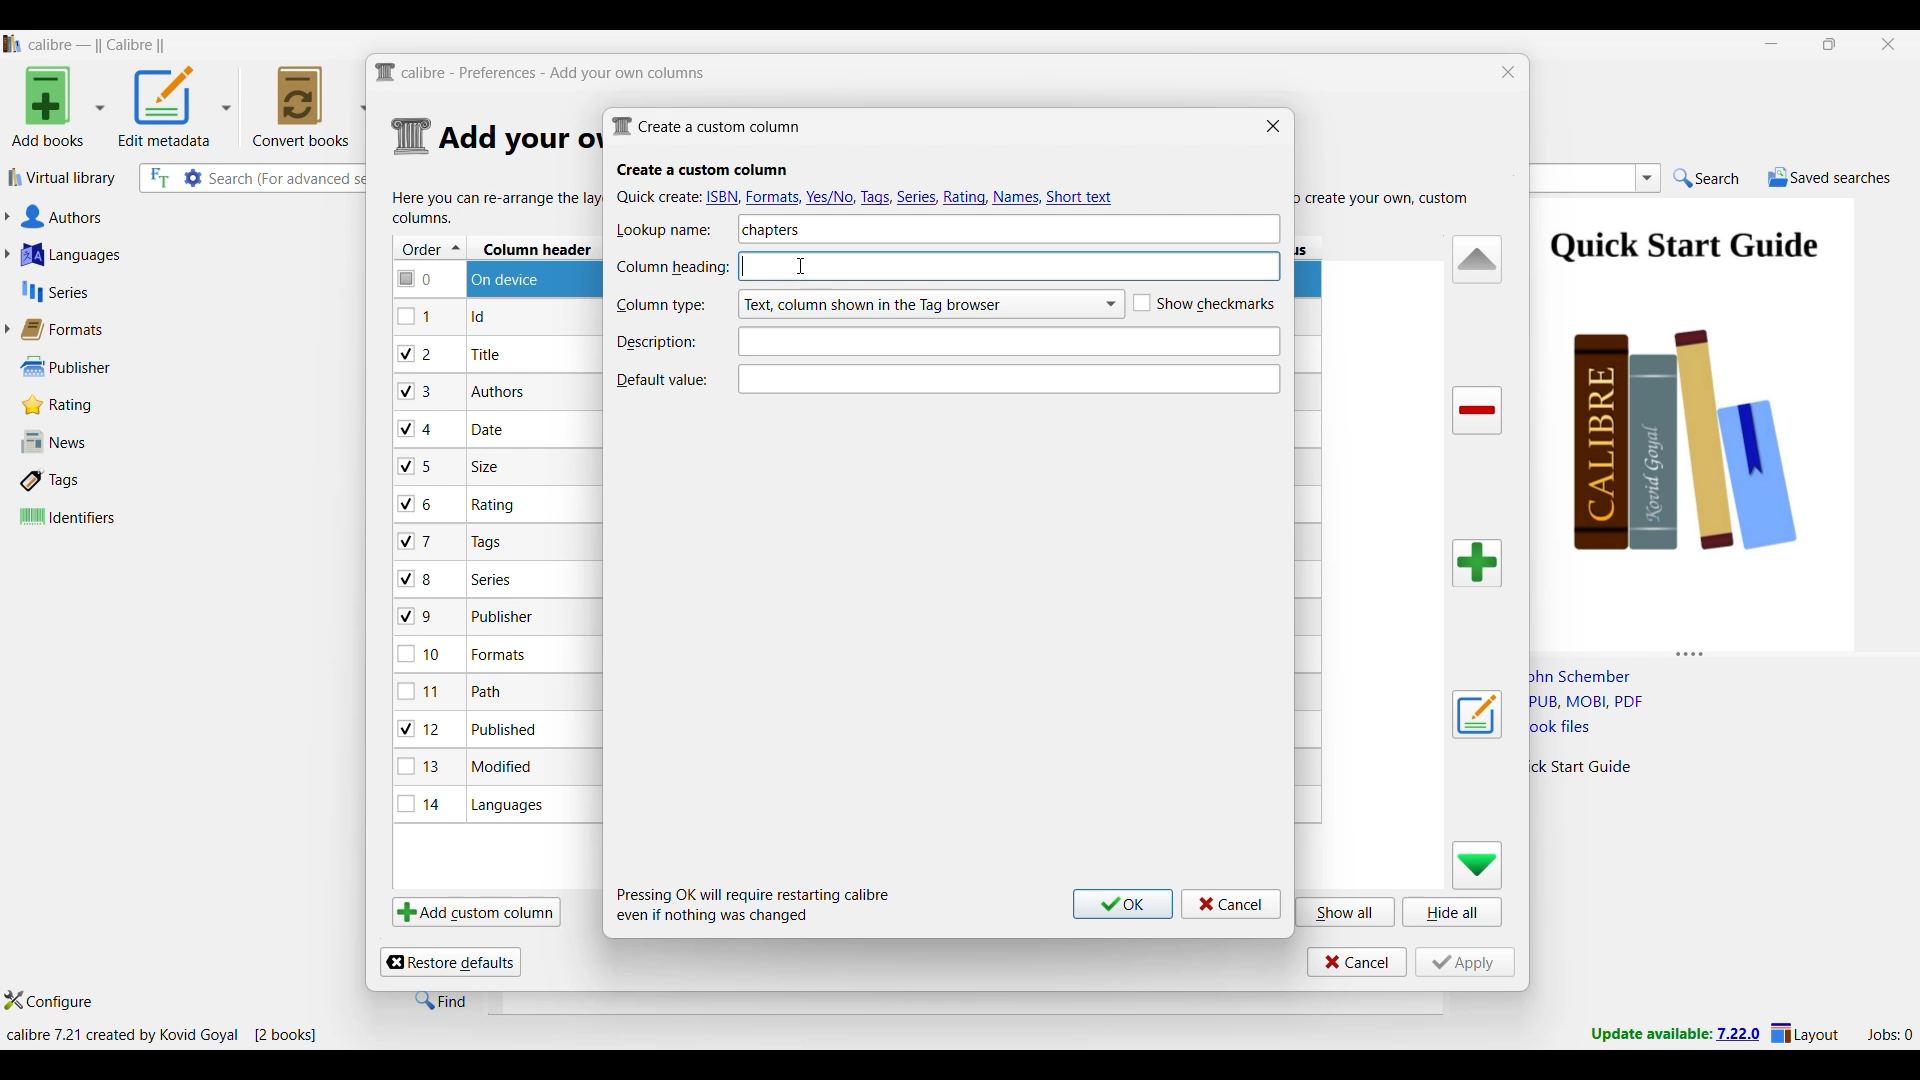 The height and width of the screenshot is (1080, 1920). I want to click on Close window, so click(1509, 72).